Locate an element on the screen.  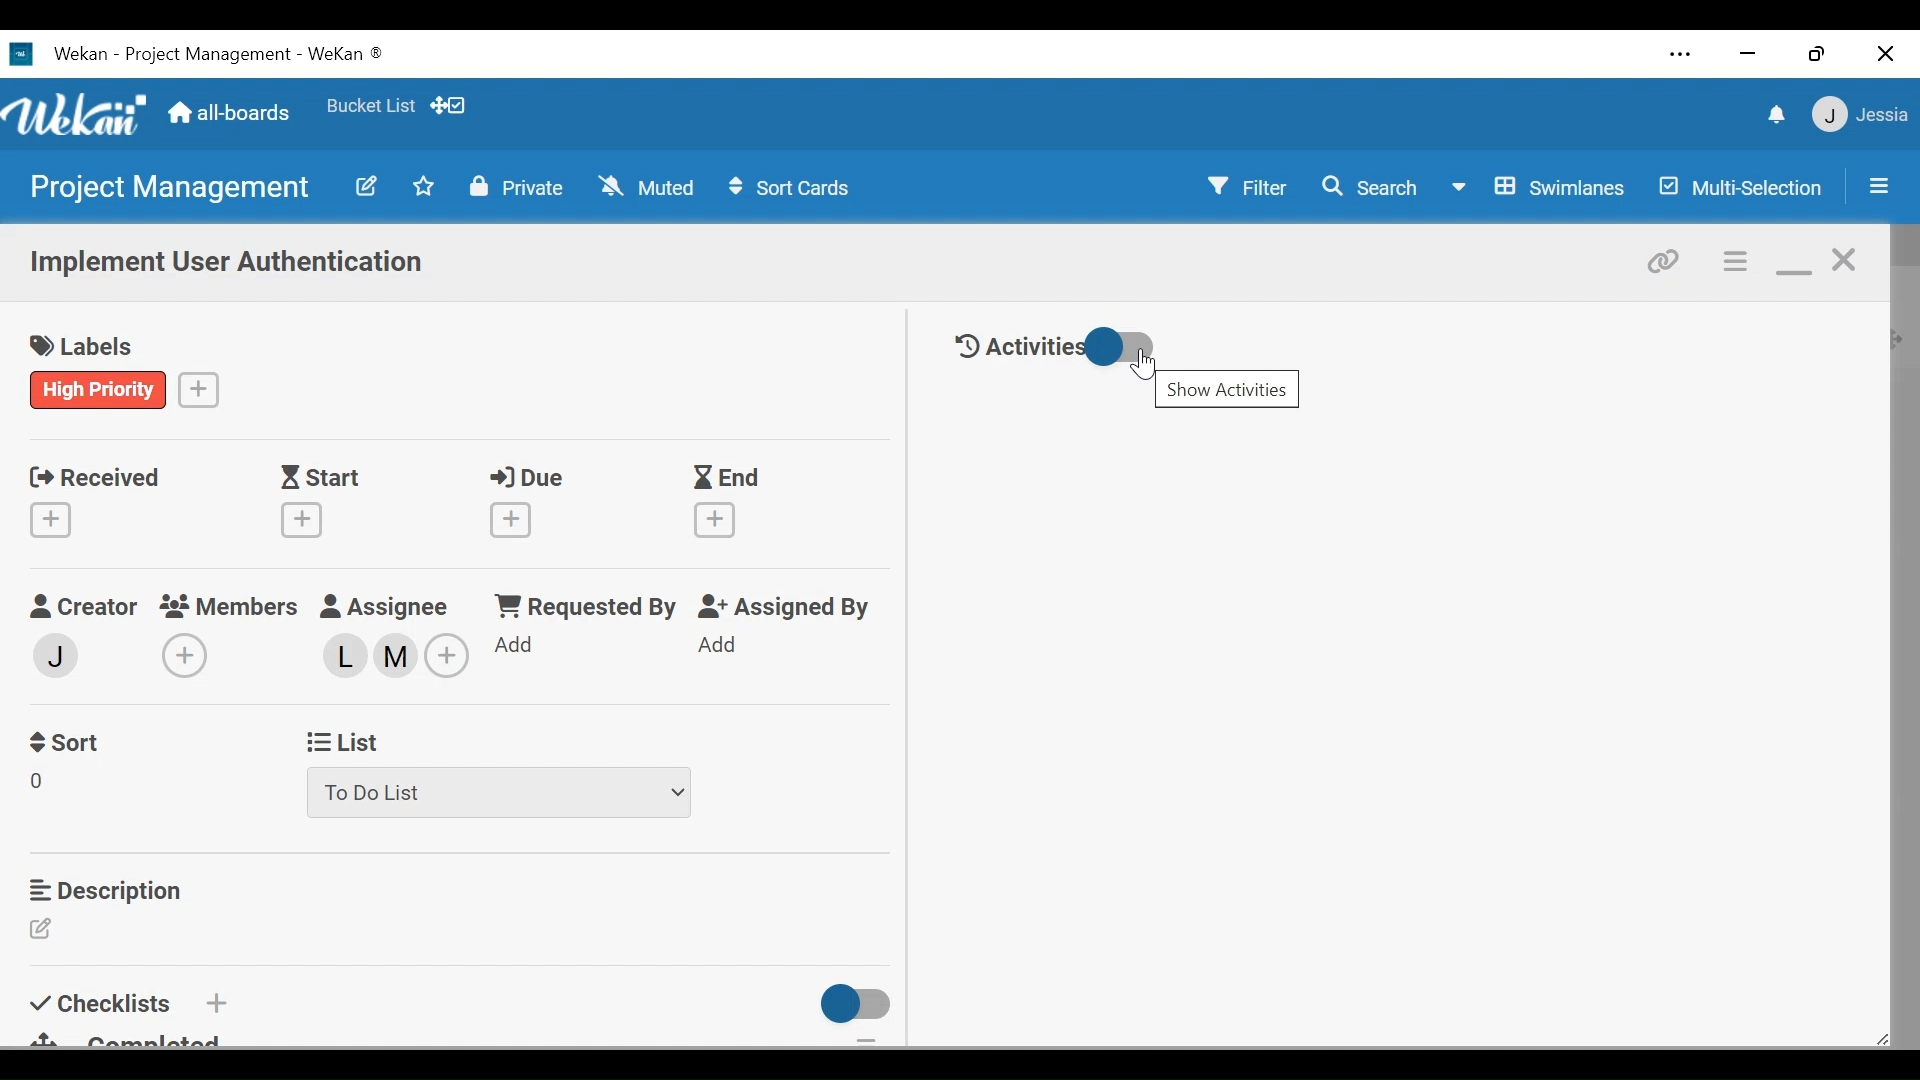
Card Name is located at coordinates (227, 263).